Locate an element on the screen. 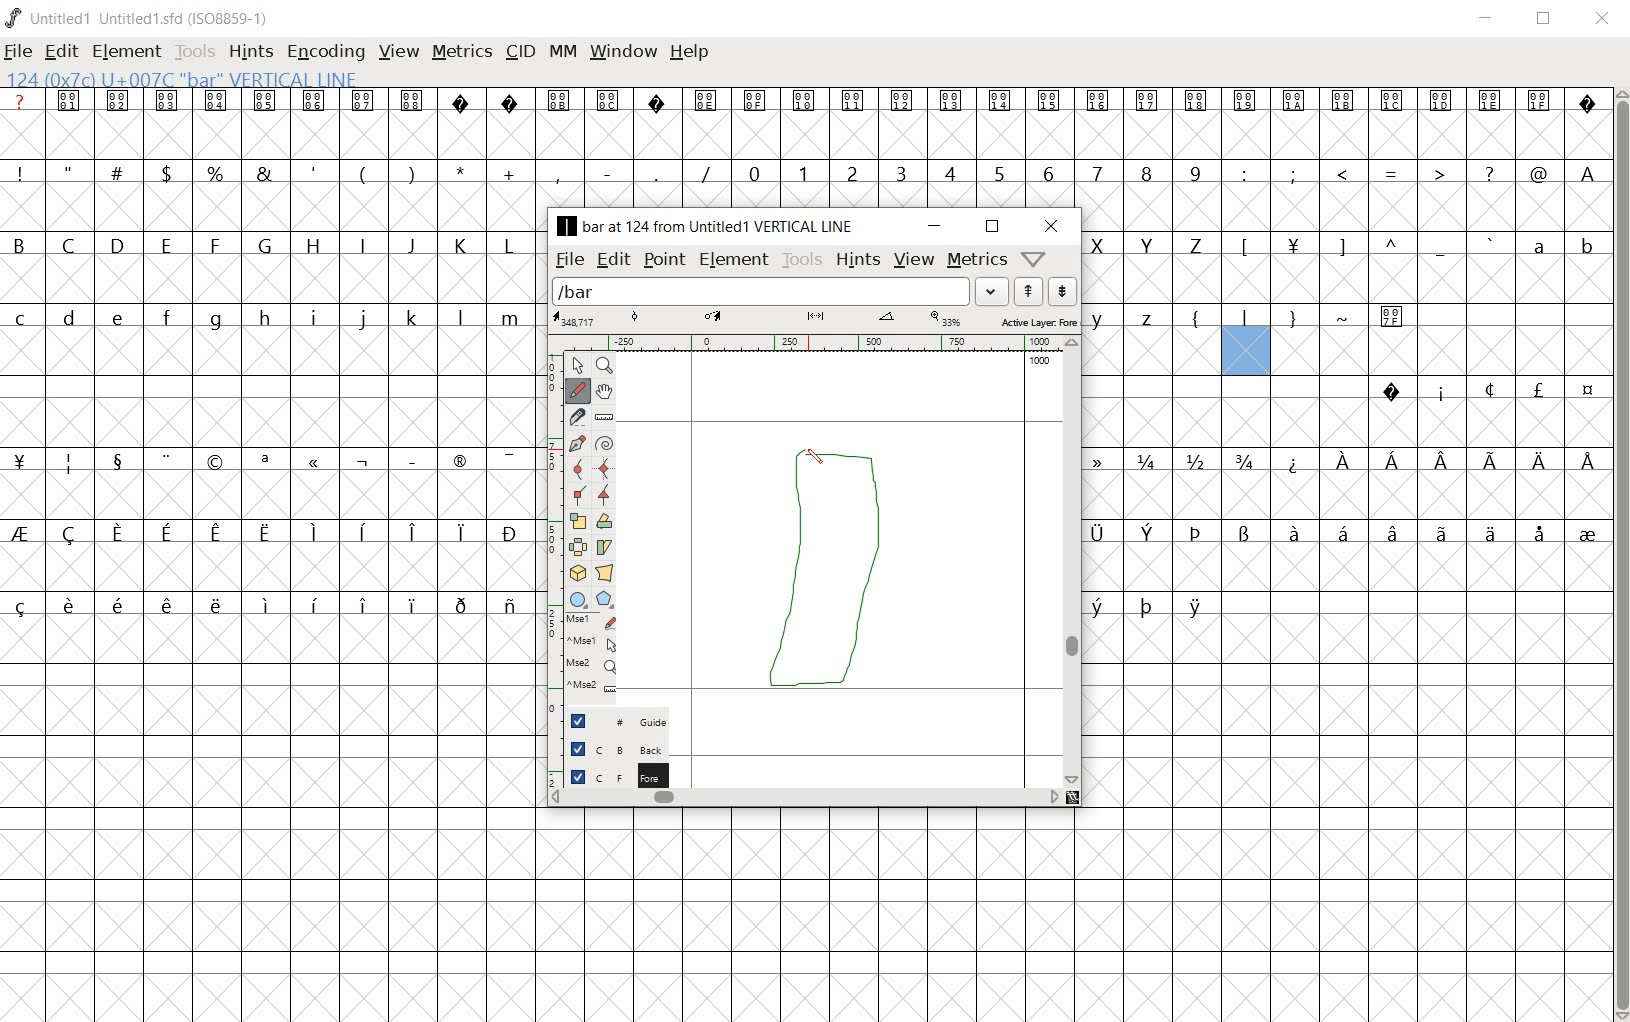 This screenshot has height=1022, width=1630. empty cells is located at coordinates (269, 423).